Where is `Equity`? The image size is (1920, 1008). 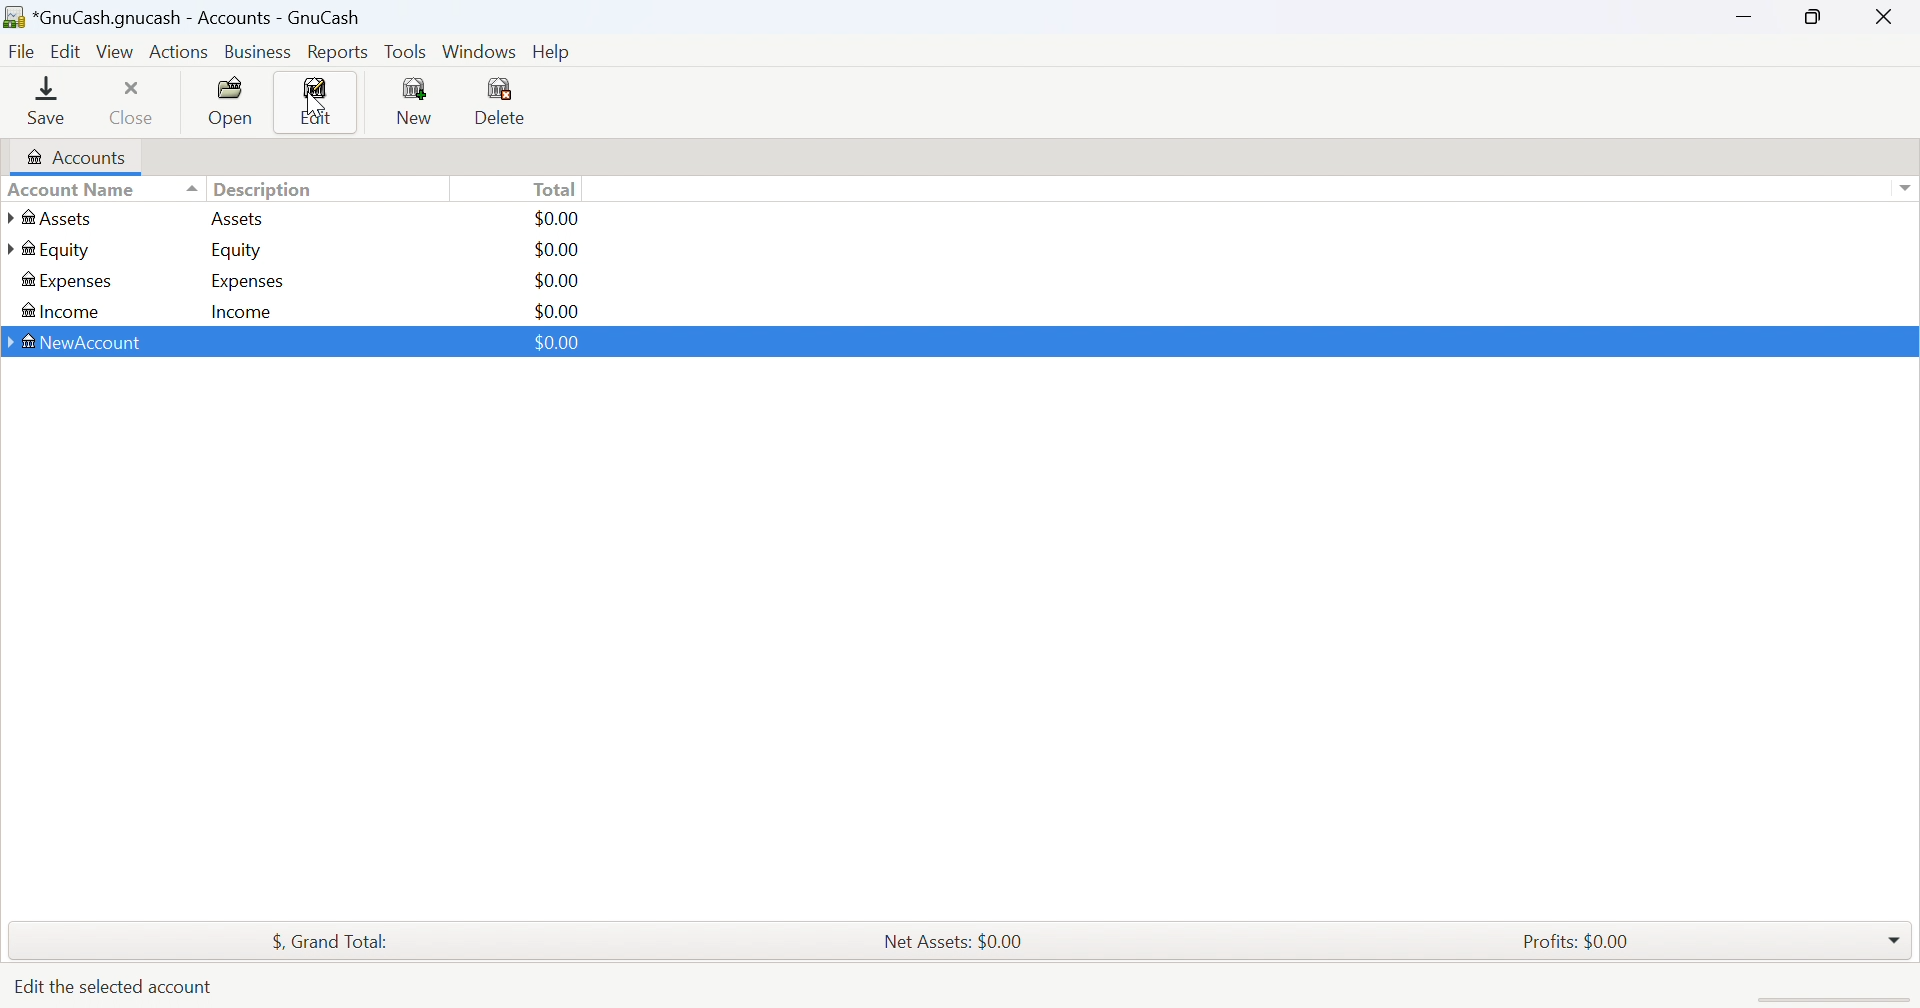
Equity is located at coordinates (50, 250).